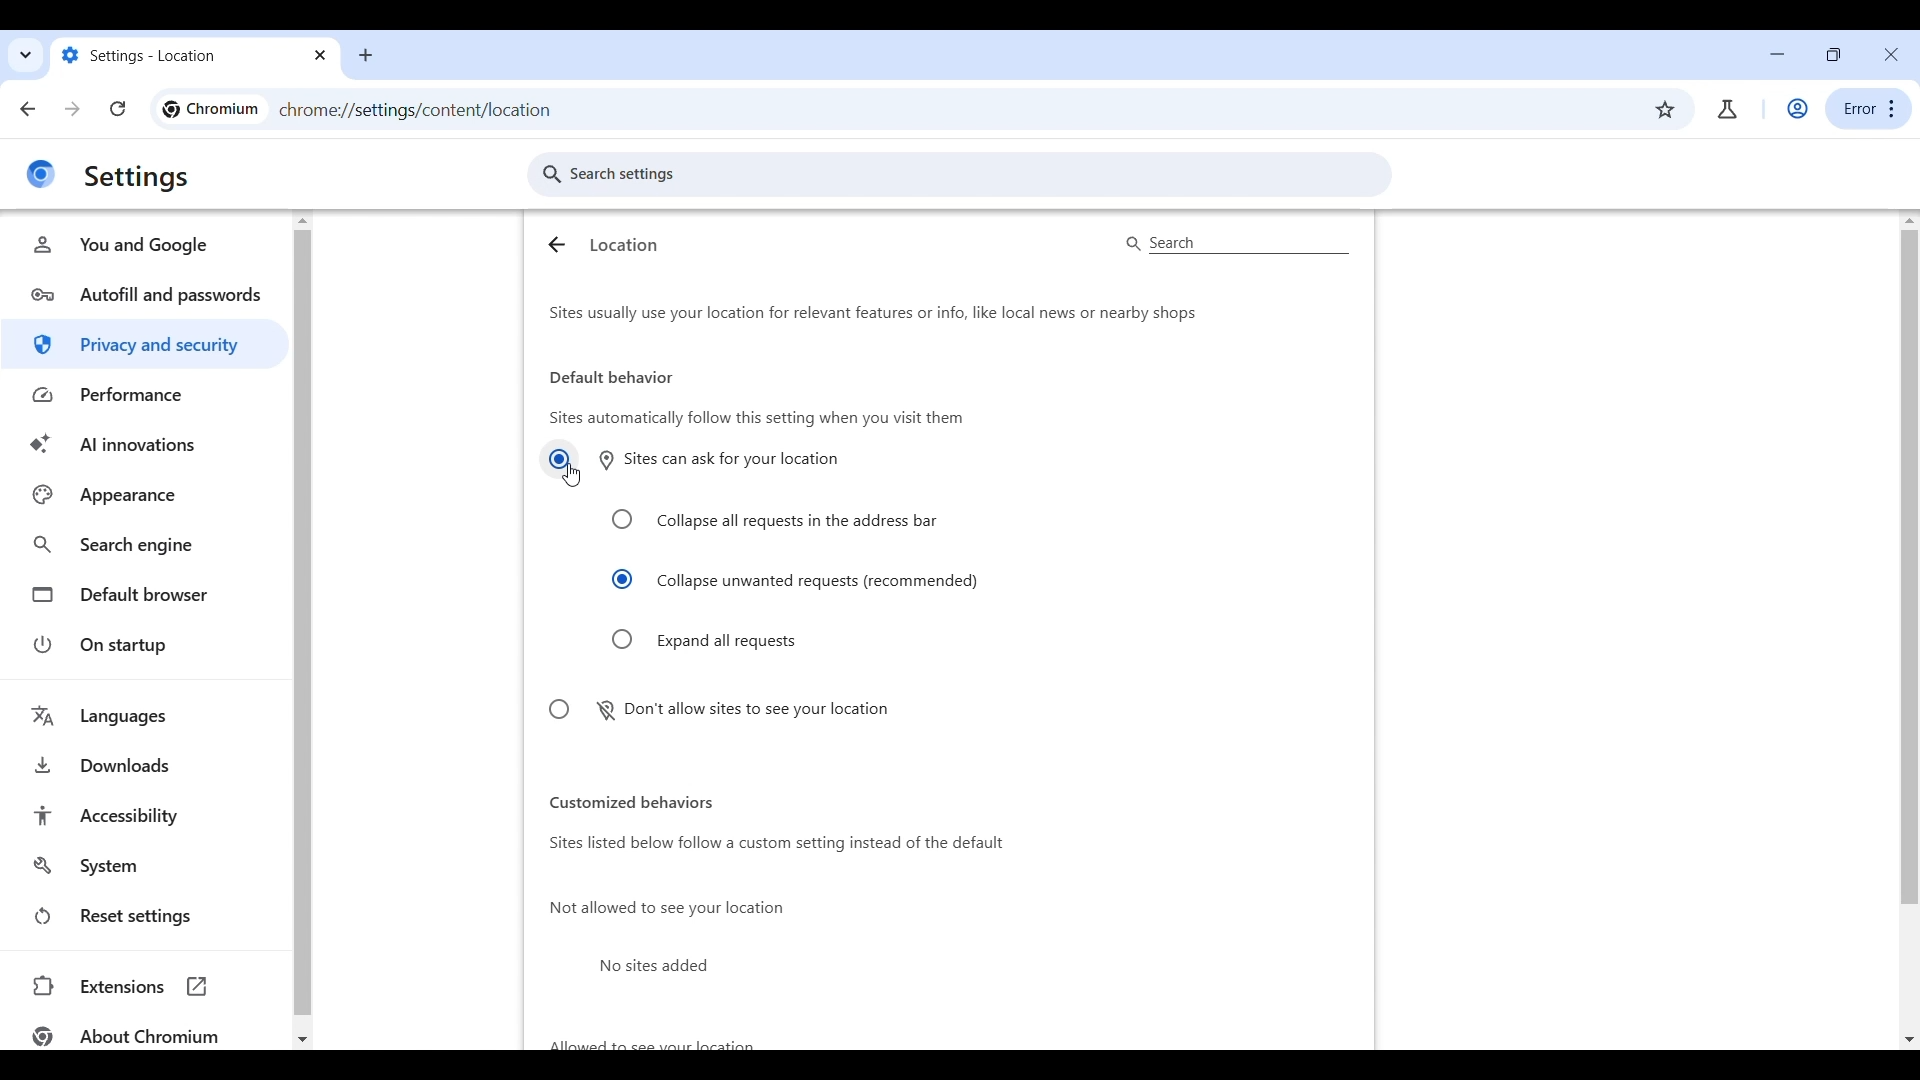  Describe the element at coordinates (558, 247) in the screenshot. I see `Go back to Site Settings` at that location.